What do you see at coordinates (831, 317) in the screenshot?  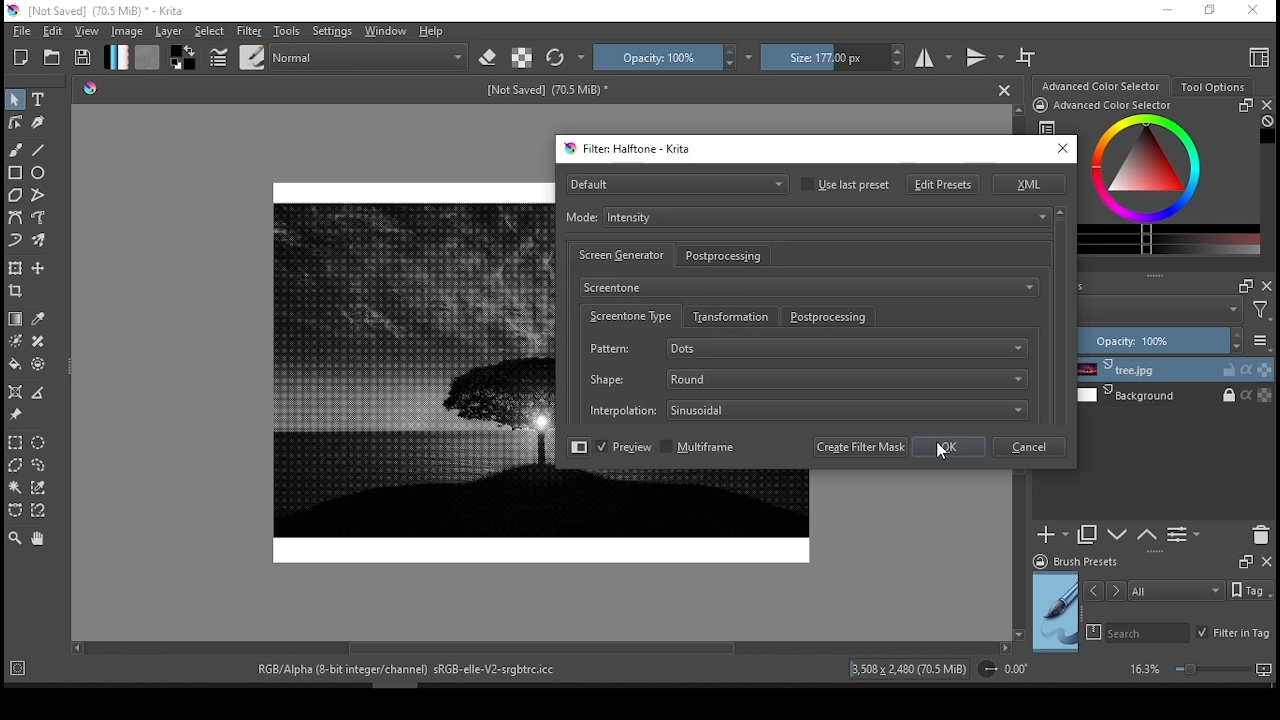 I see `postprocessing` at bounding box center [831, 317].